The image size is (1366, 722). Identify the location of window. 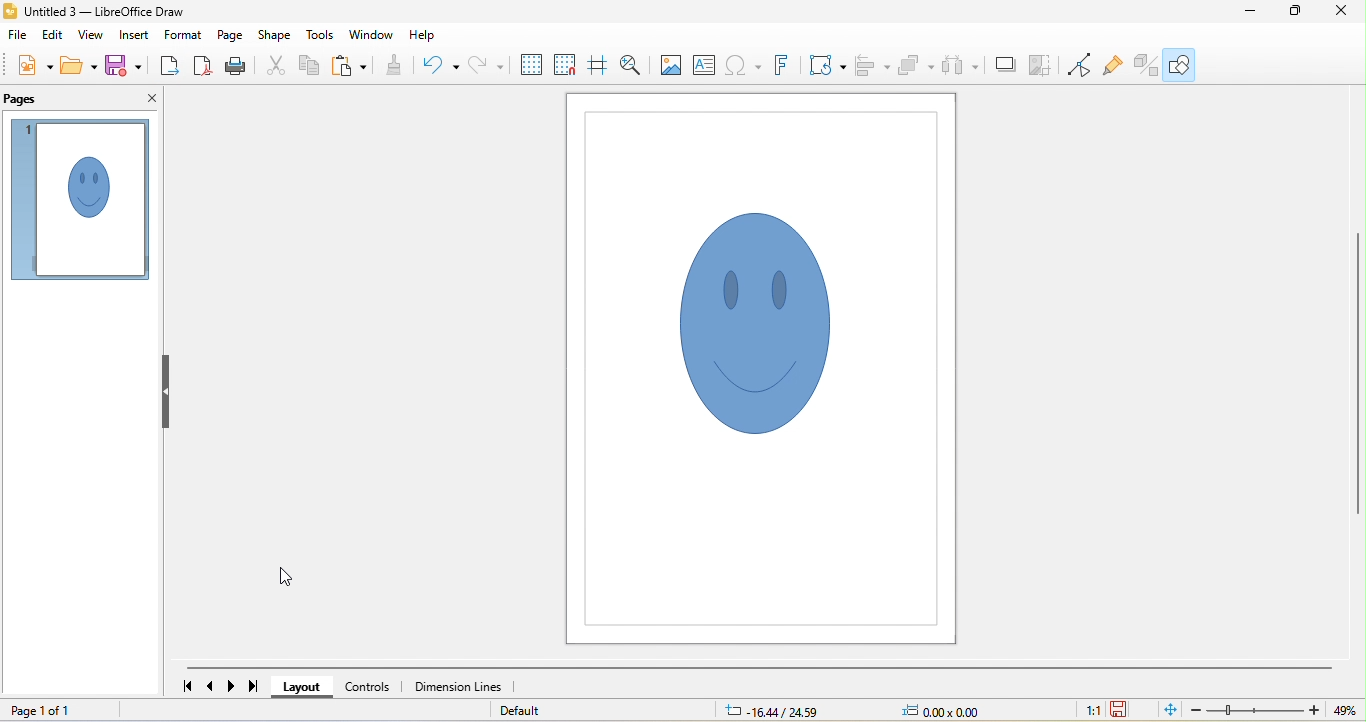
(373, 35).